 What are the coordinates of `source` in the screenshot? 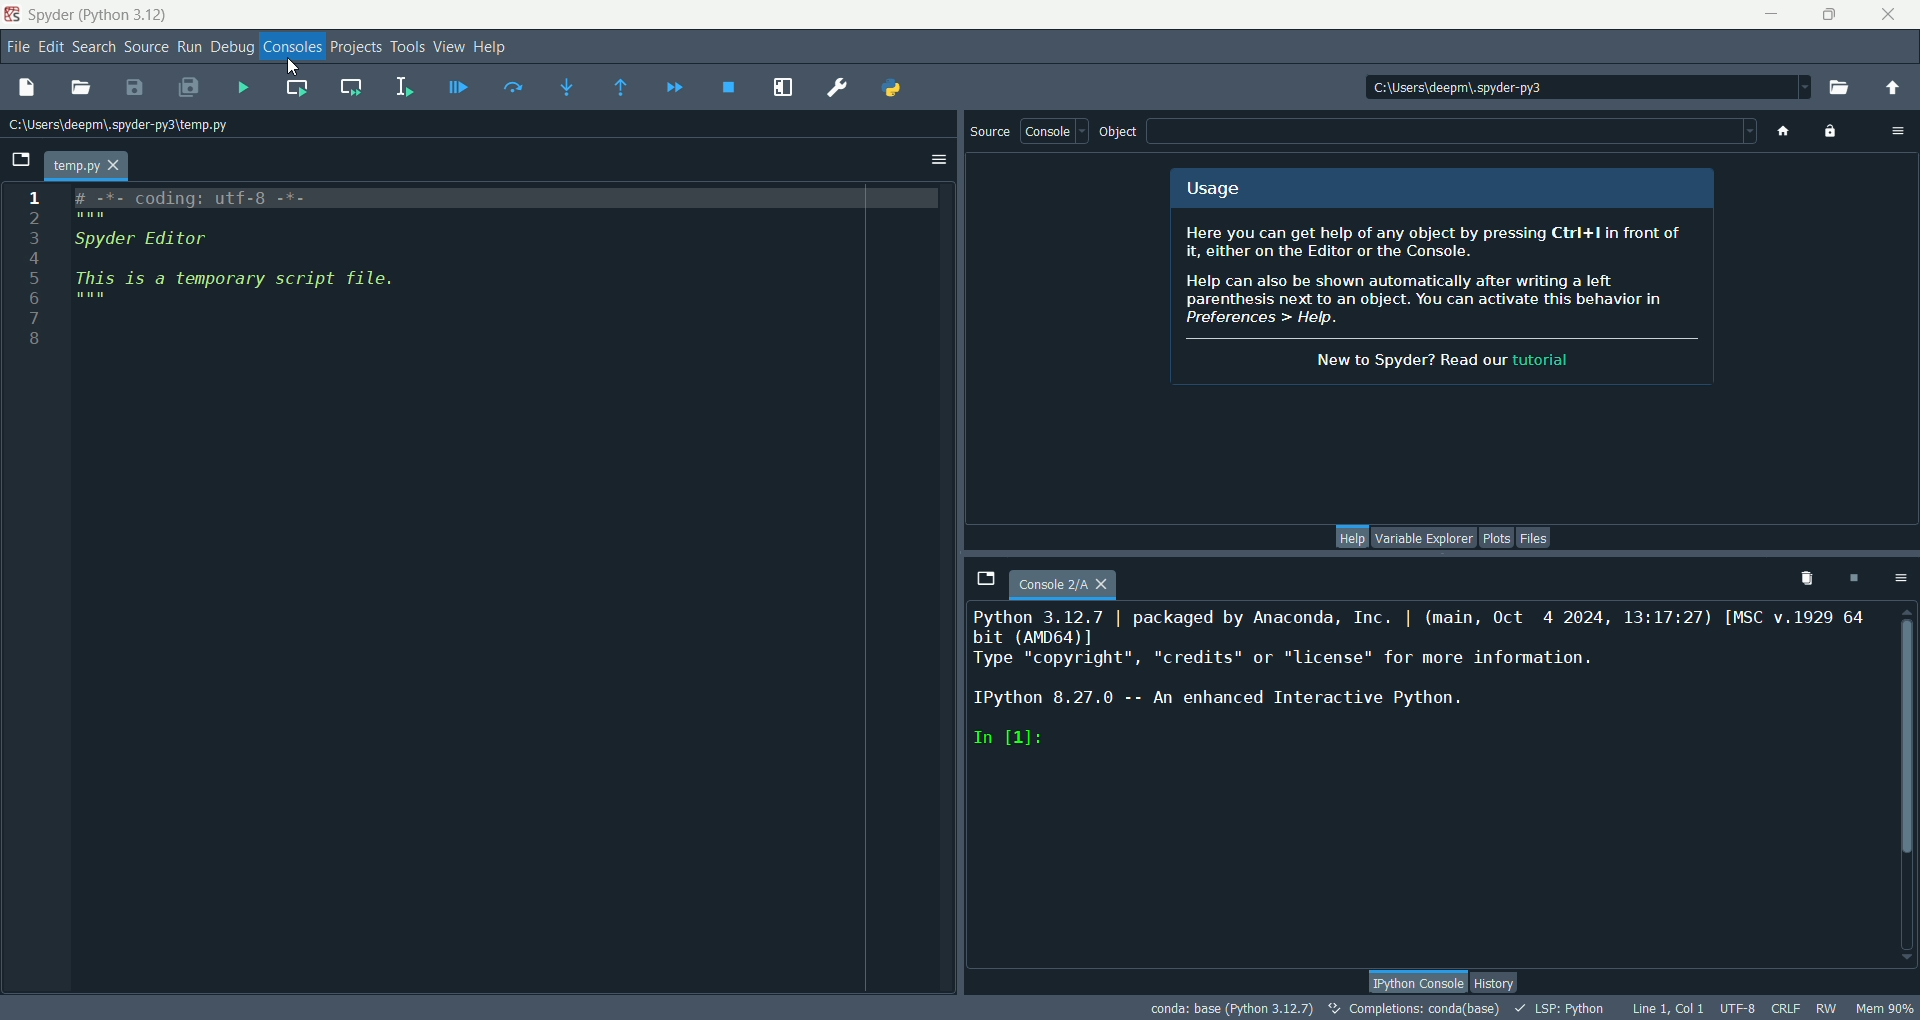 It's located at (988, 132).